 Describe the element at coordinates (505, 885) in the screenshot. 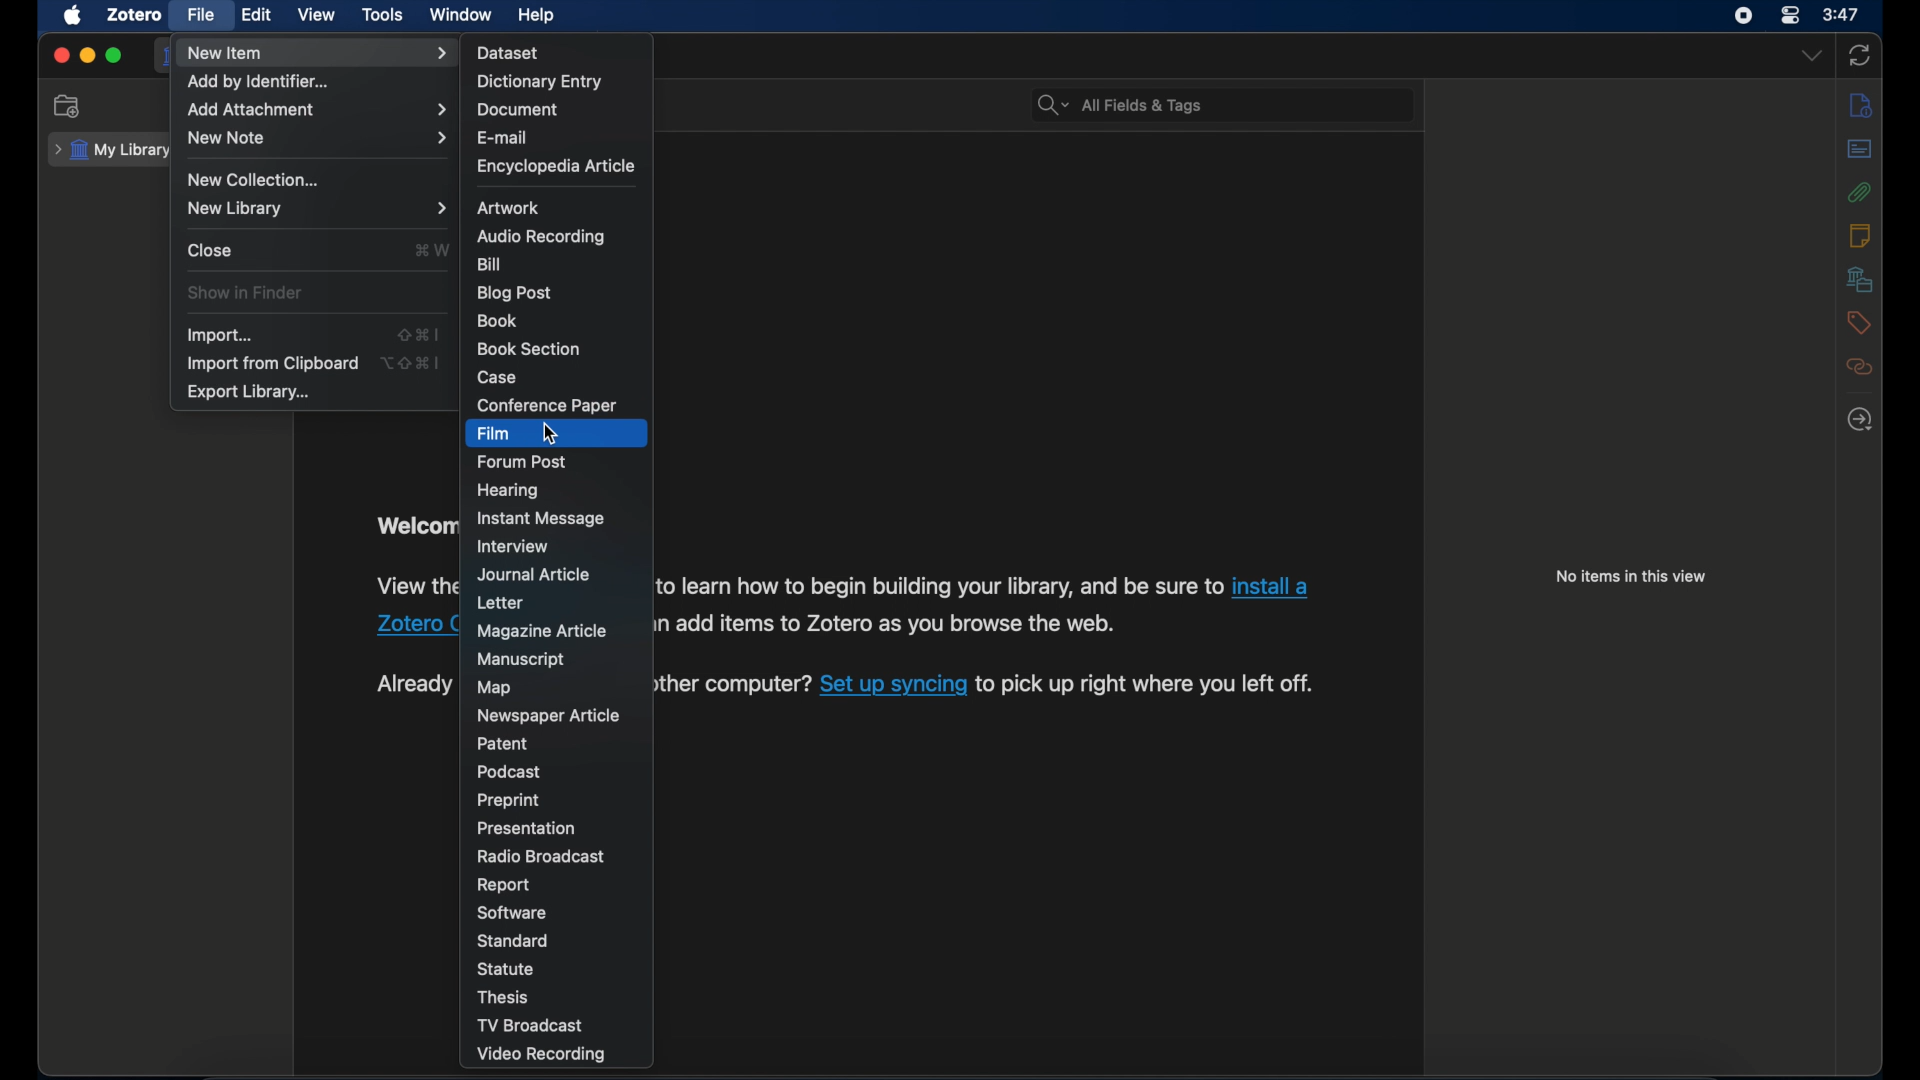

I see `report` at that location.